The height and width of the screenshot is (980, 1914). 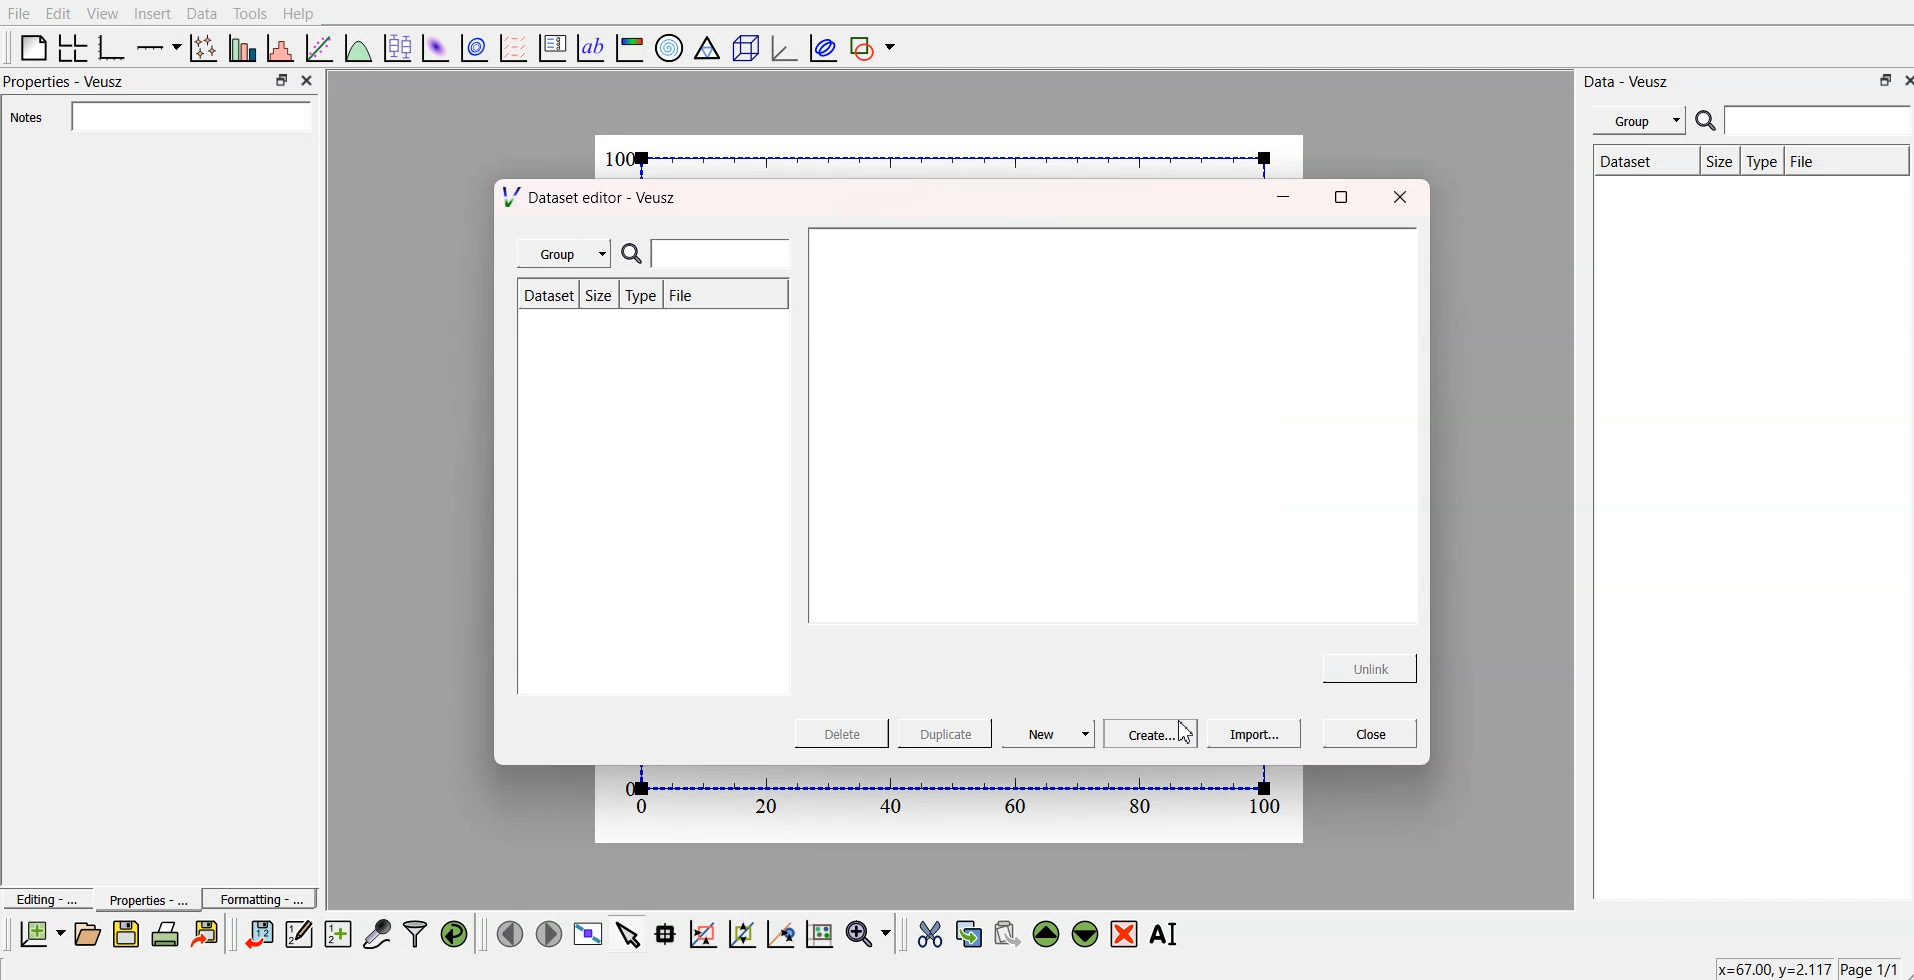 What do you see at coordinates (251, 14) in the screenshot?
I see `Tools` at bounding box center [251, 14].